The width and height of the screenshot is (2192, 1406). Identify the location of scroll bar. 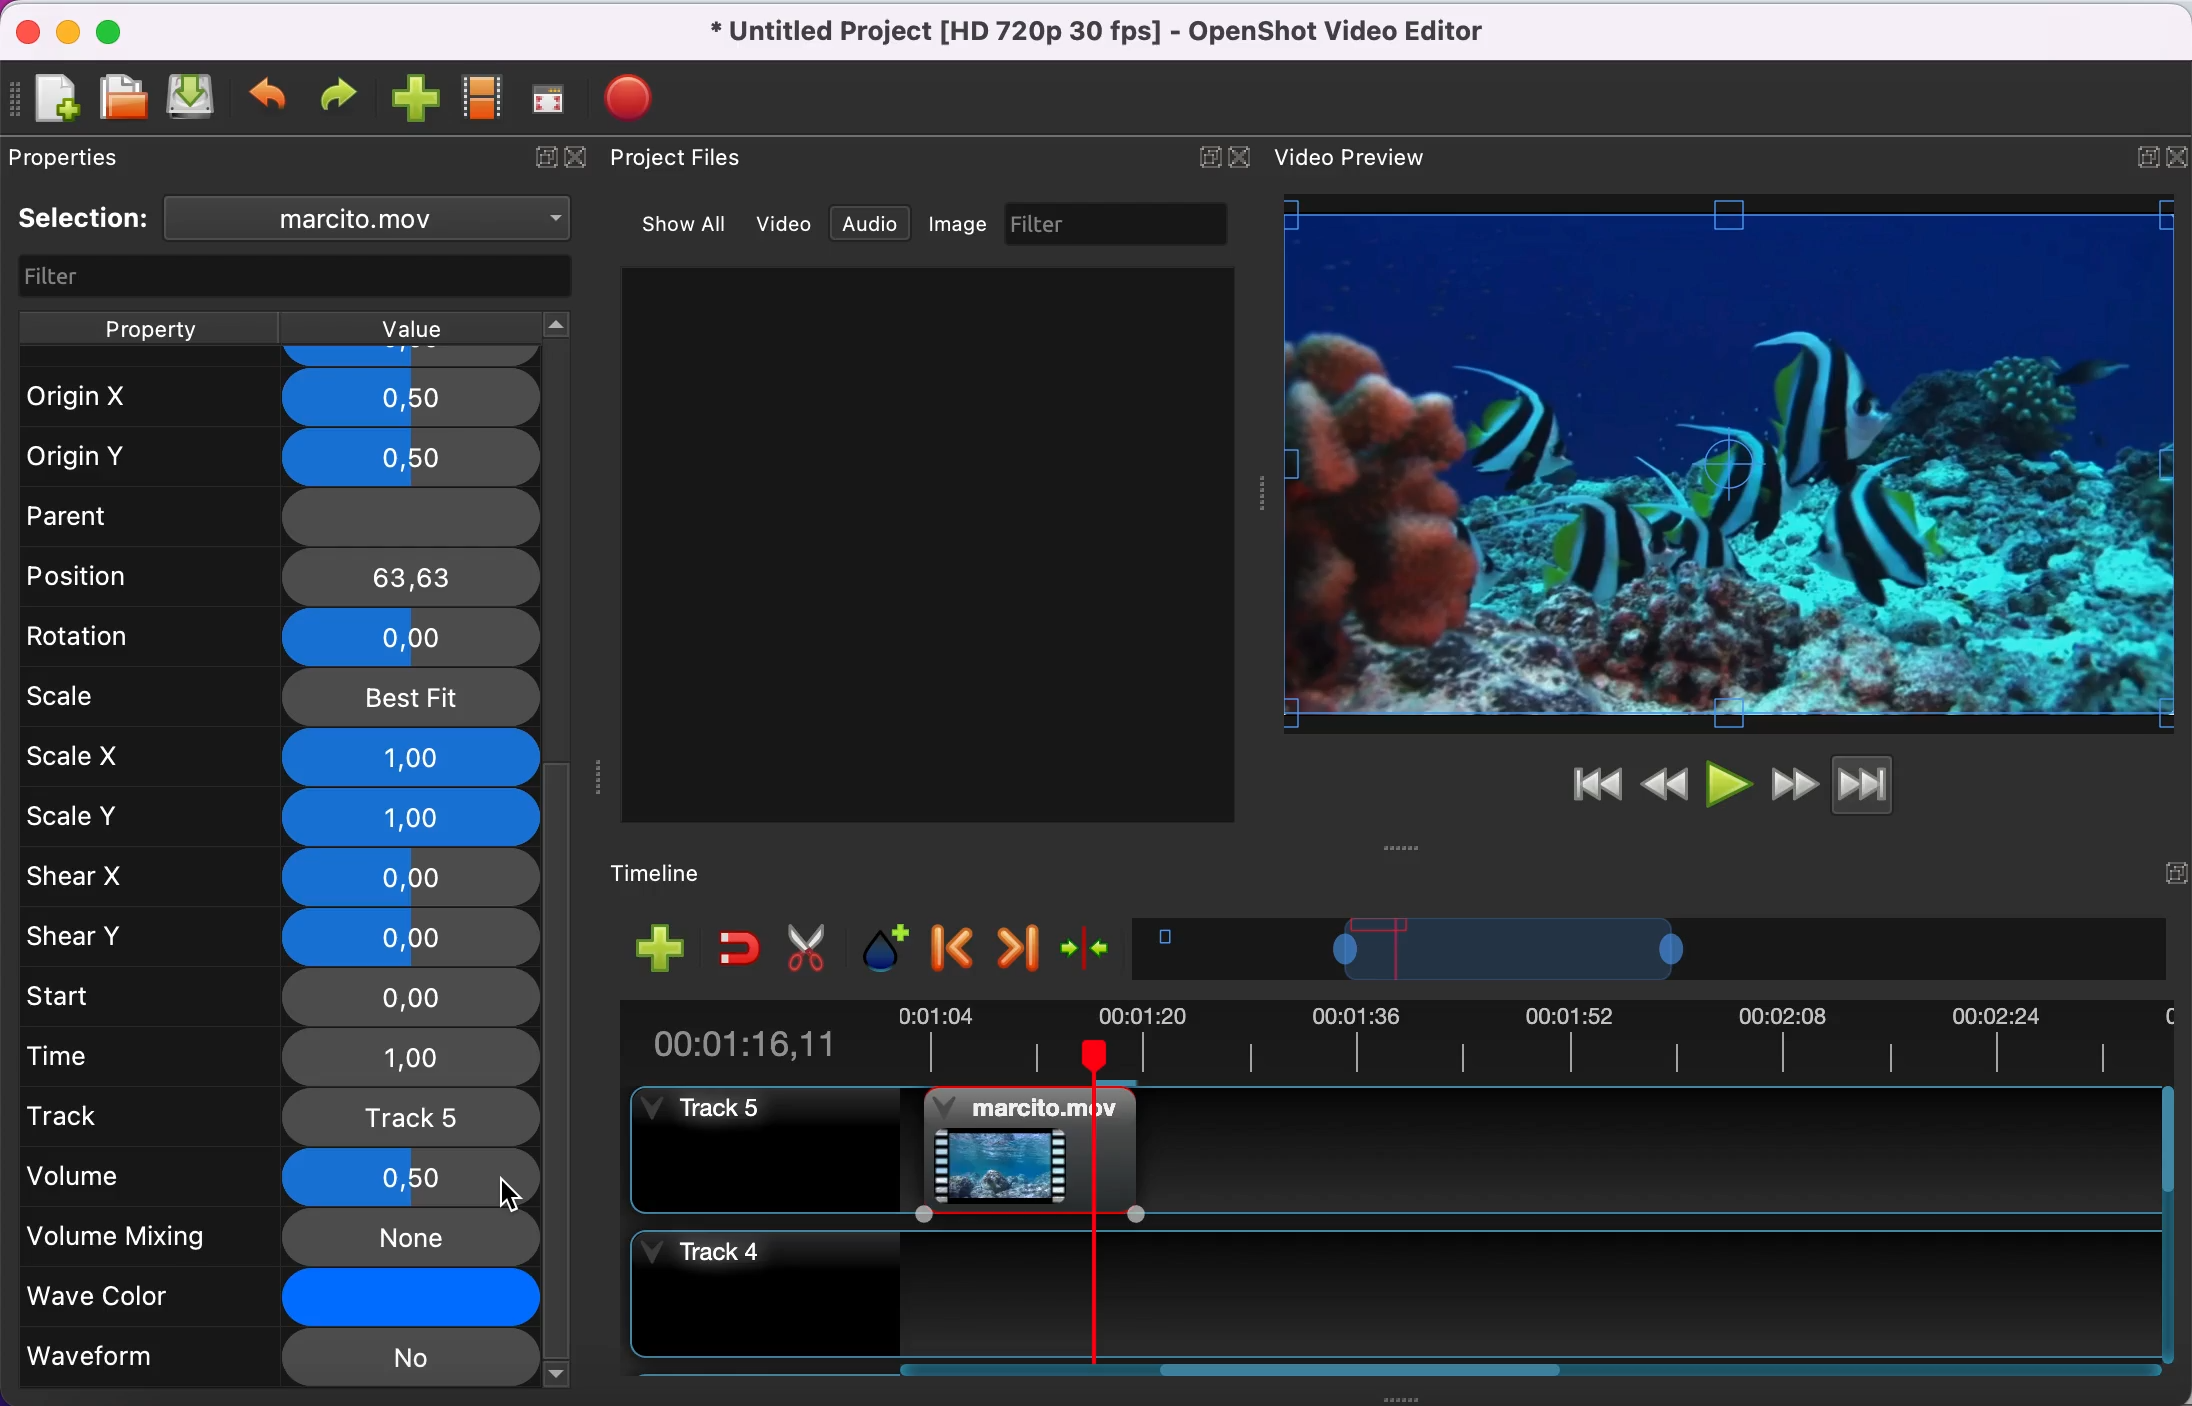
(1379, 1377).